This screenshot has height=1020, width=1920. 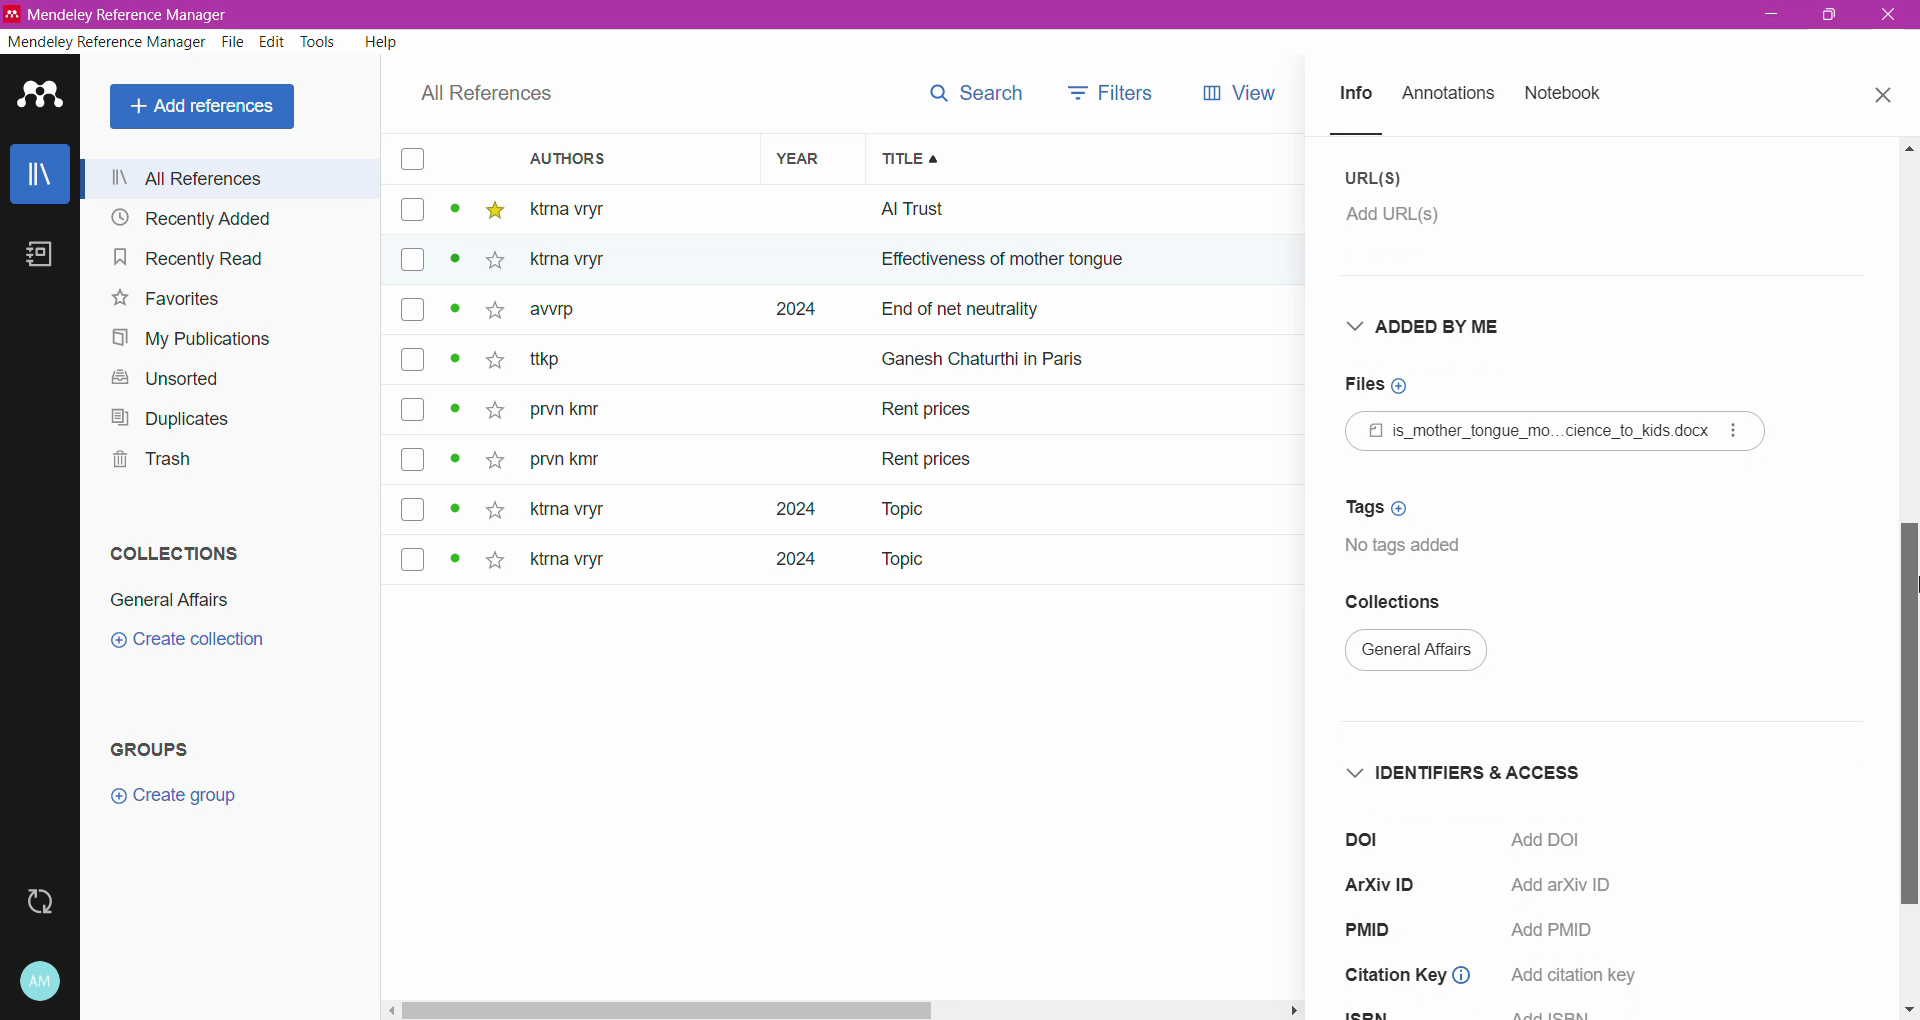 What do you see at coordinates (414, 461) in the screenshot?
I see `box` at bounding box center [414, 461].